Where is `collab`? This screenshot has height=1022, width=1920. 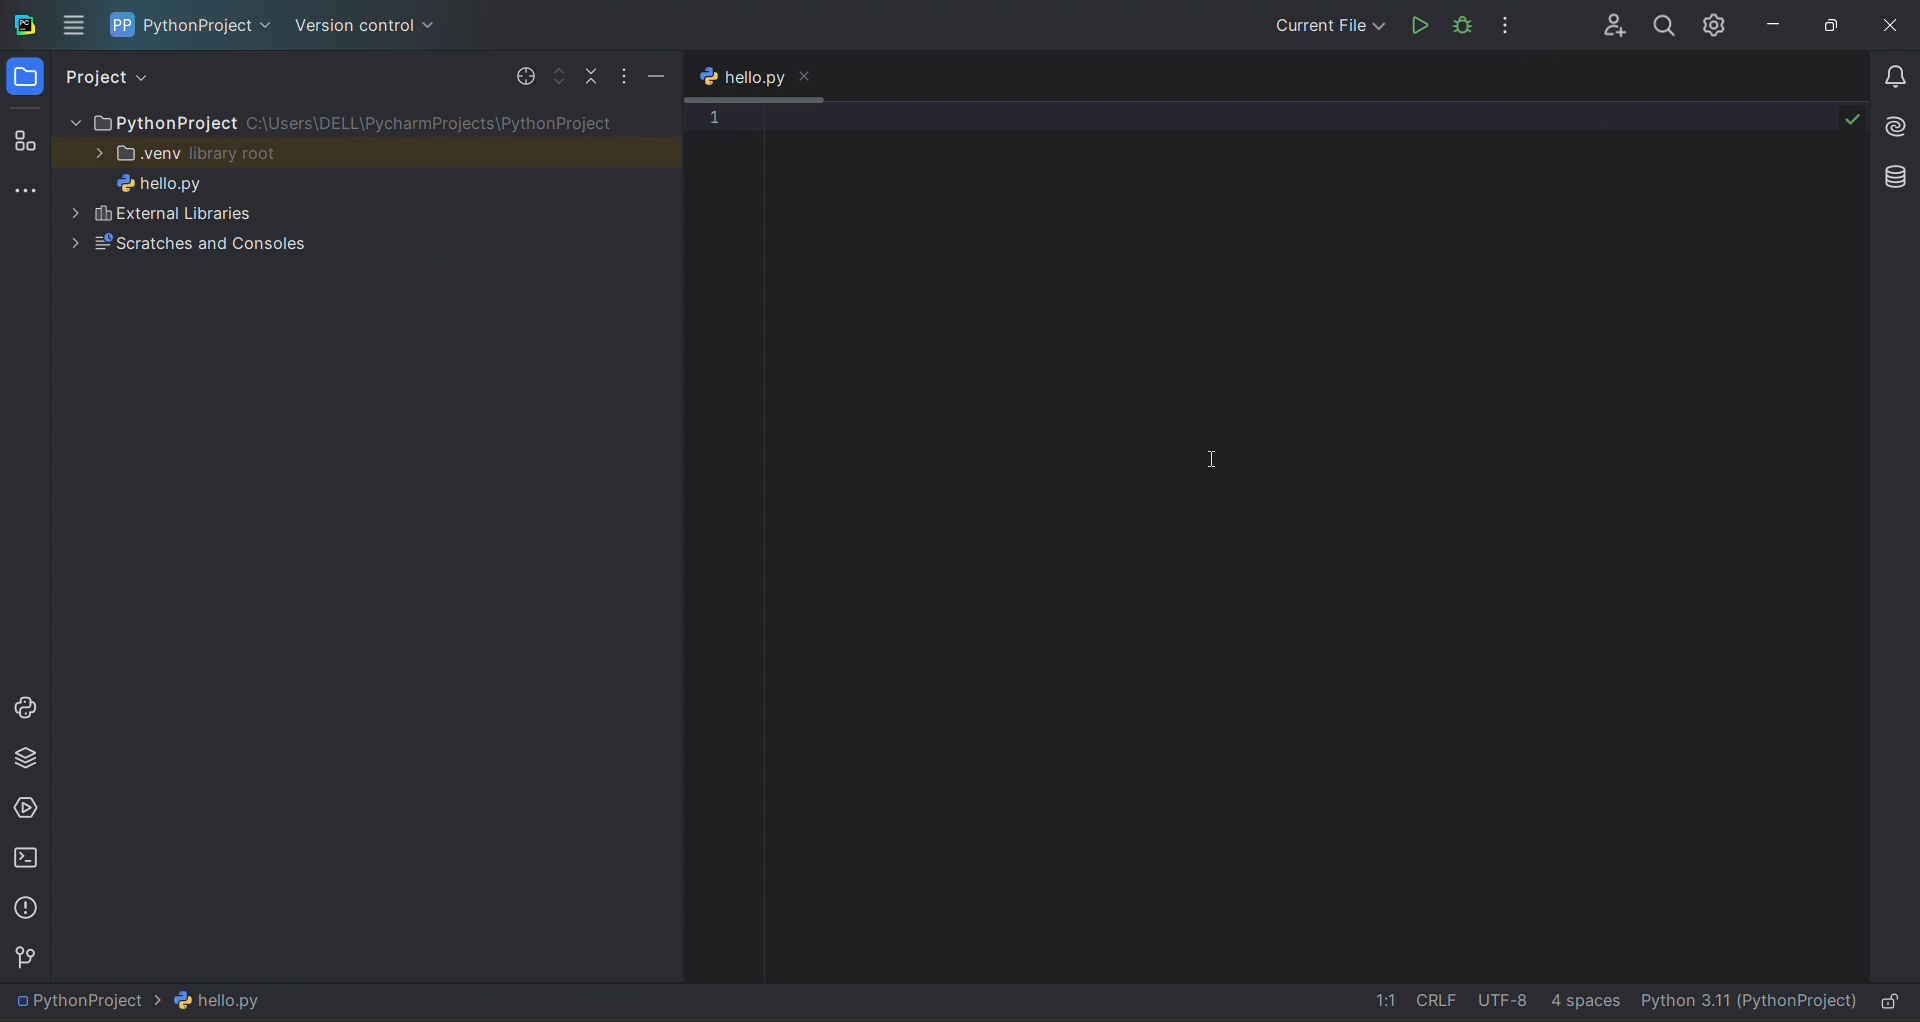
collab is located at coordinates (1624, 25).